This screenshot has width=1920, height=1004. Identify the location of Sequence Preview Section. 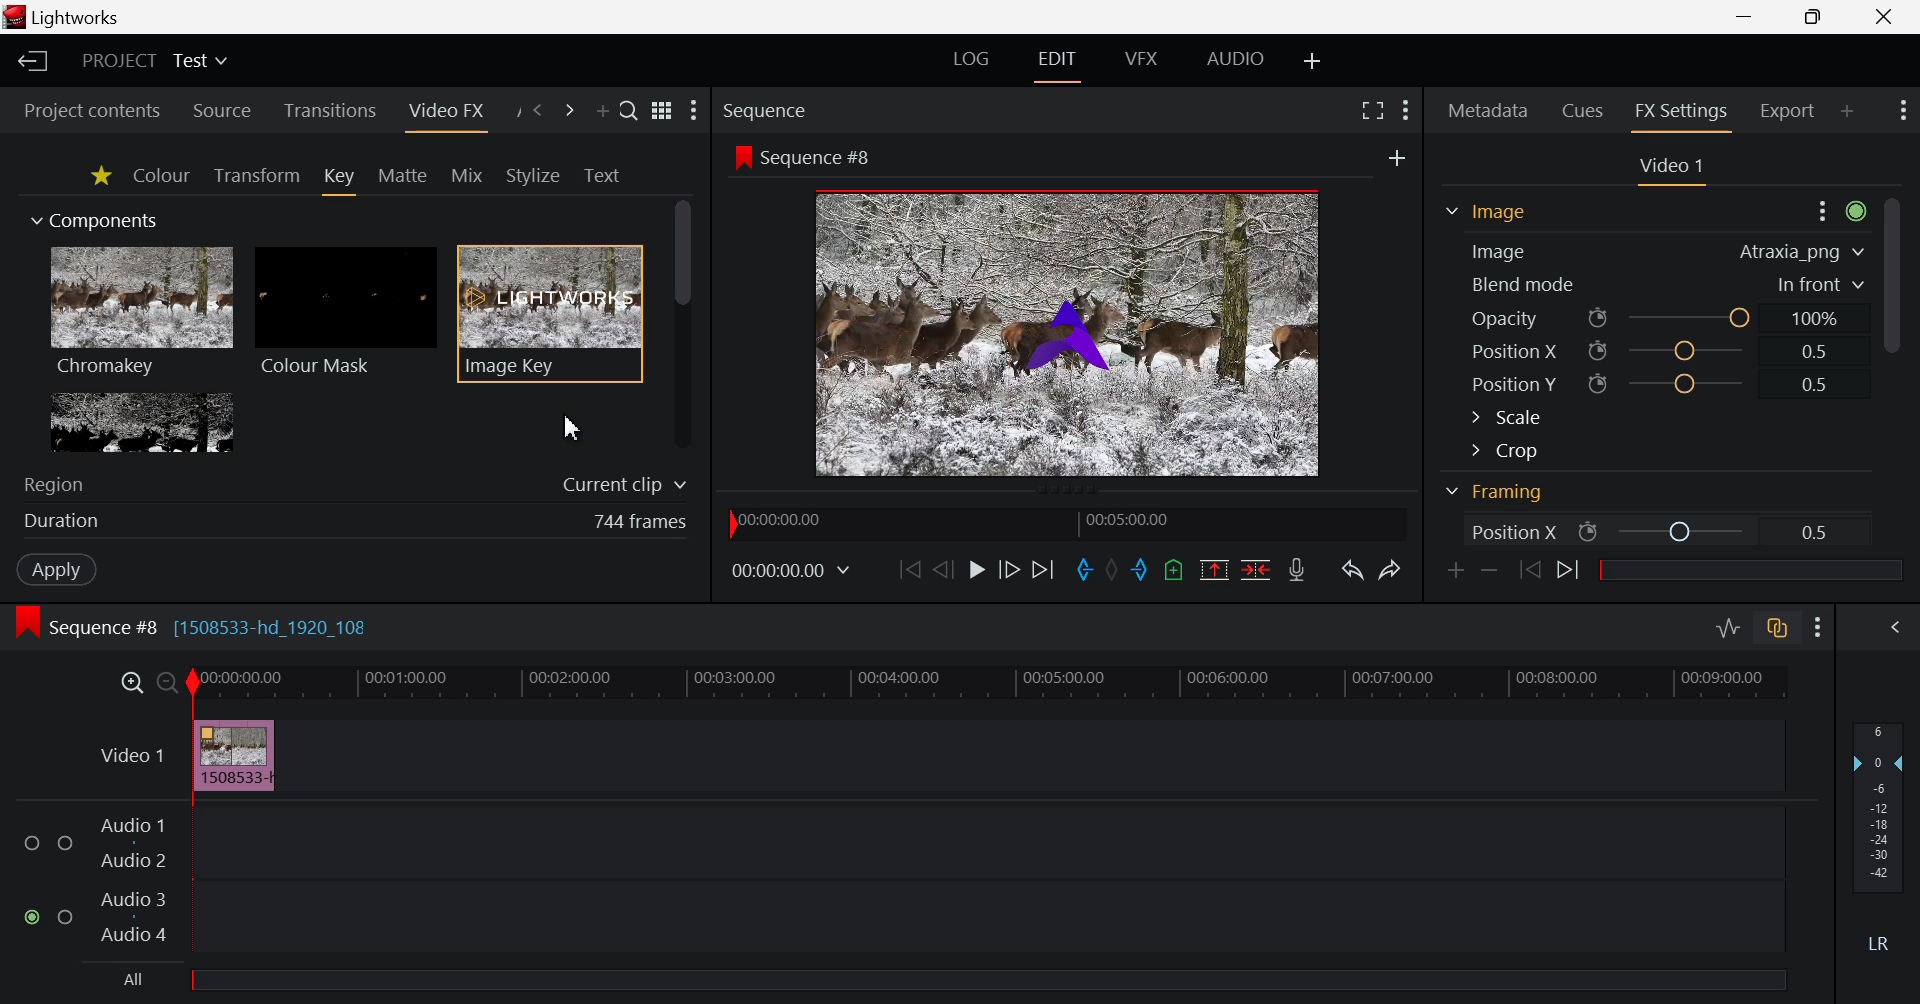
(773, 109).